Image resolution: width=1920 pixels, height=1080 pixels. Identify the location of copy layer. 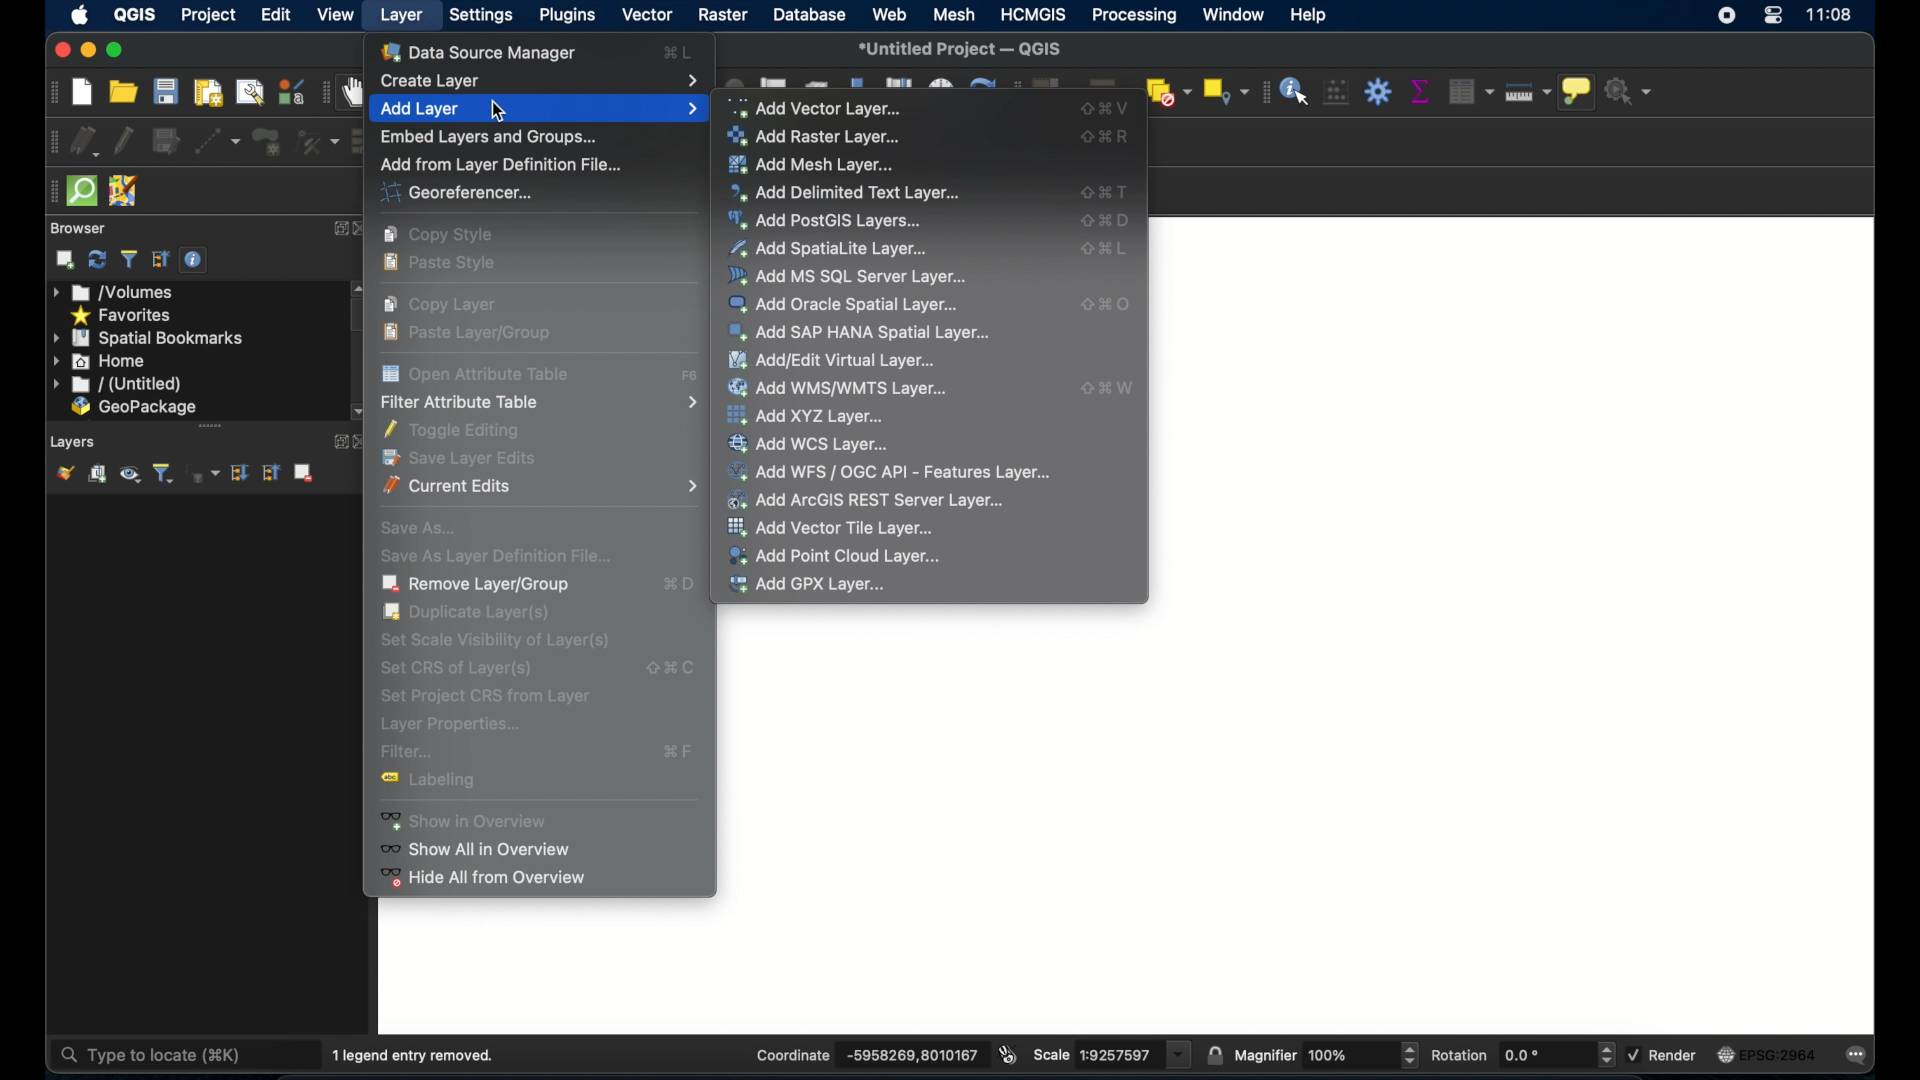
(447, 304).